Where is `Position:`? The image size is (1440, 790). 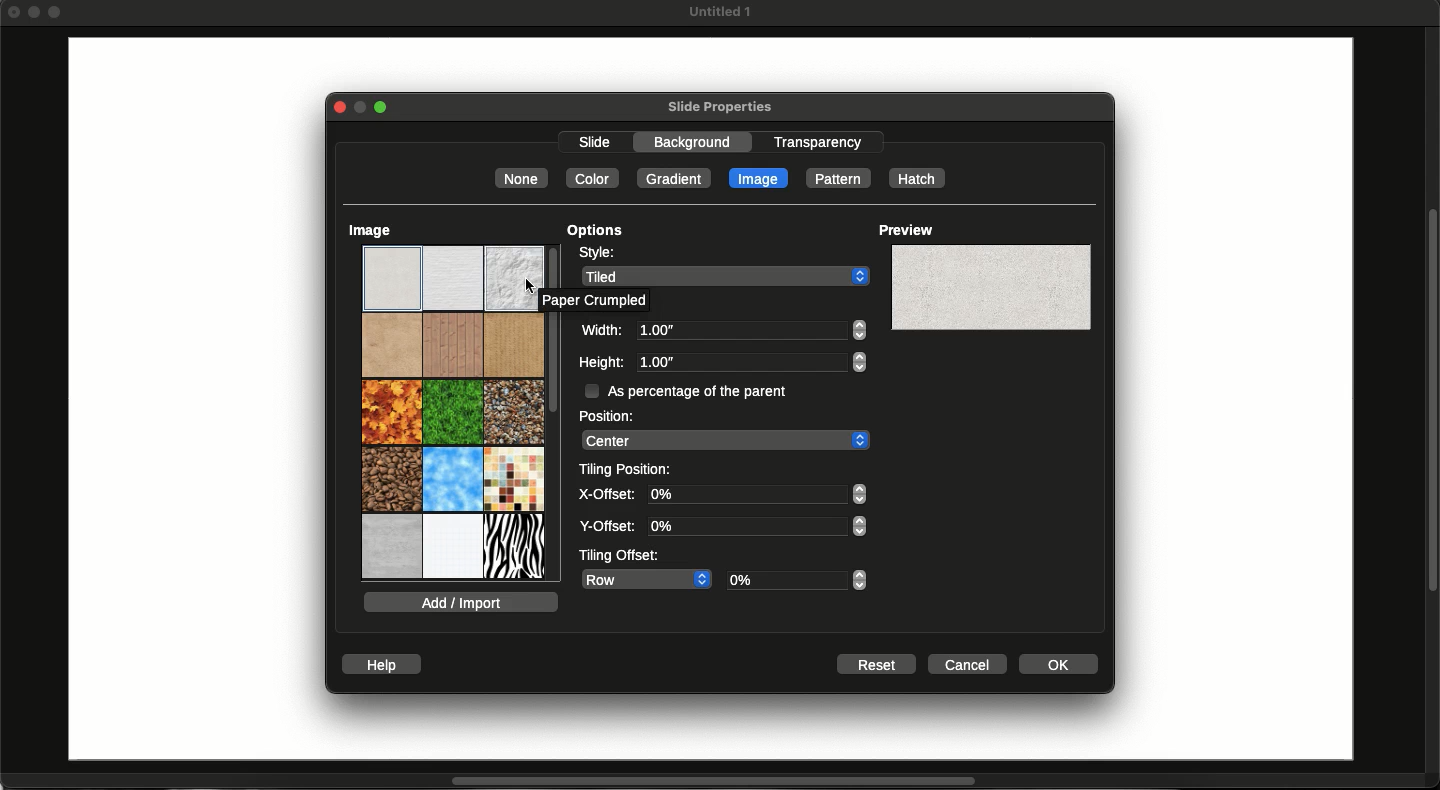 Position: is located at coordinates (605, 415).